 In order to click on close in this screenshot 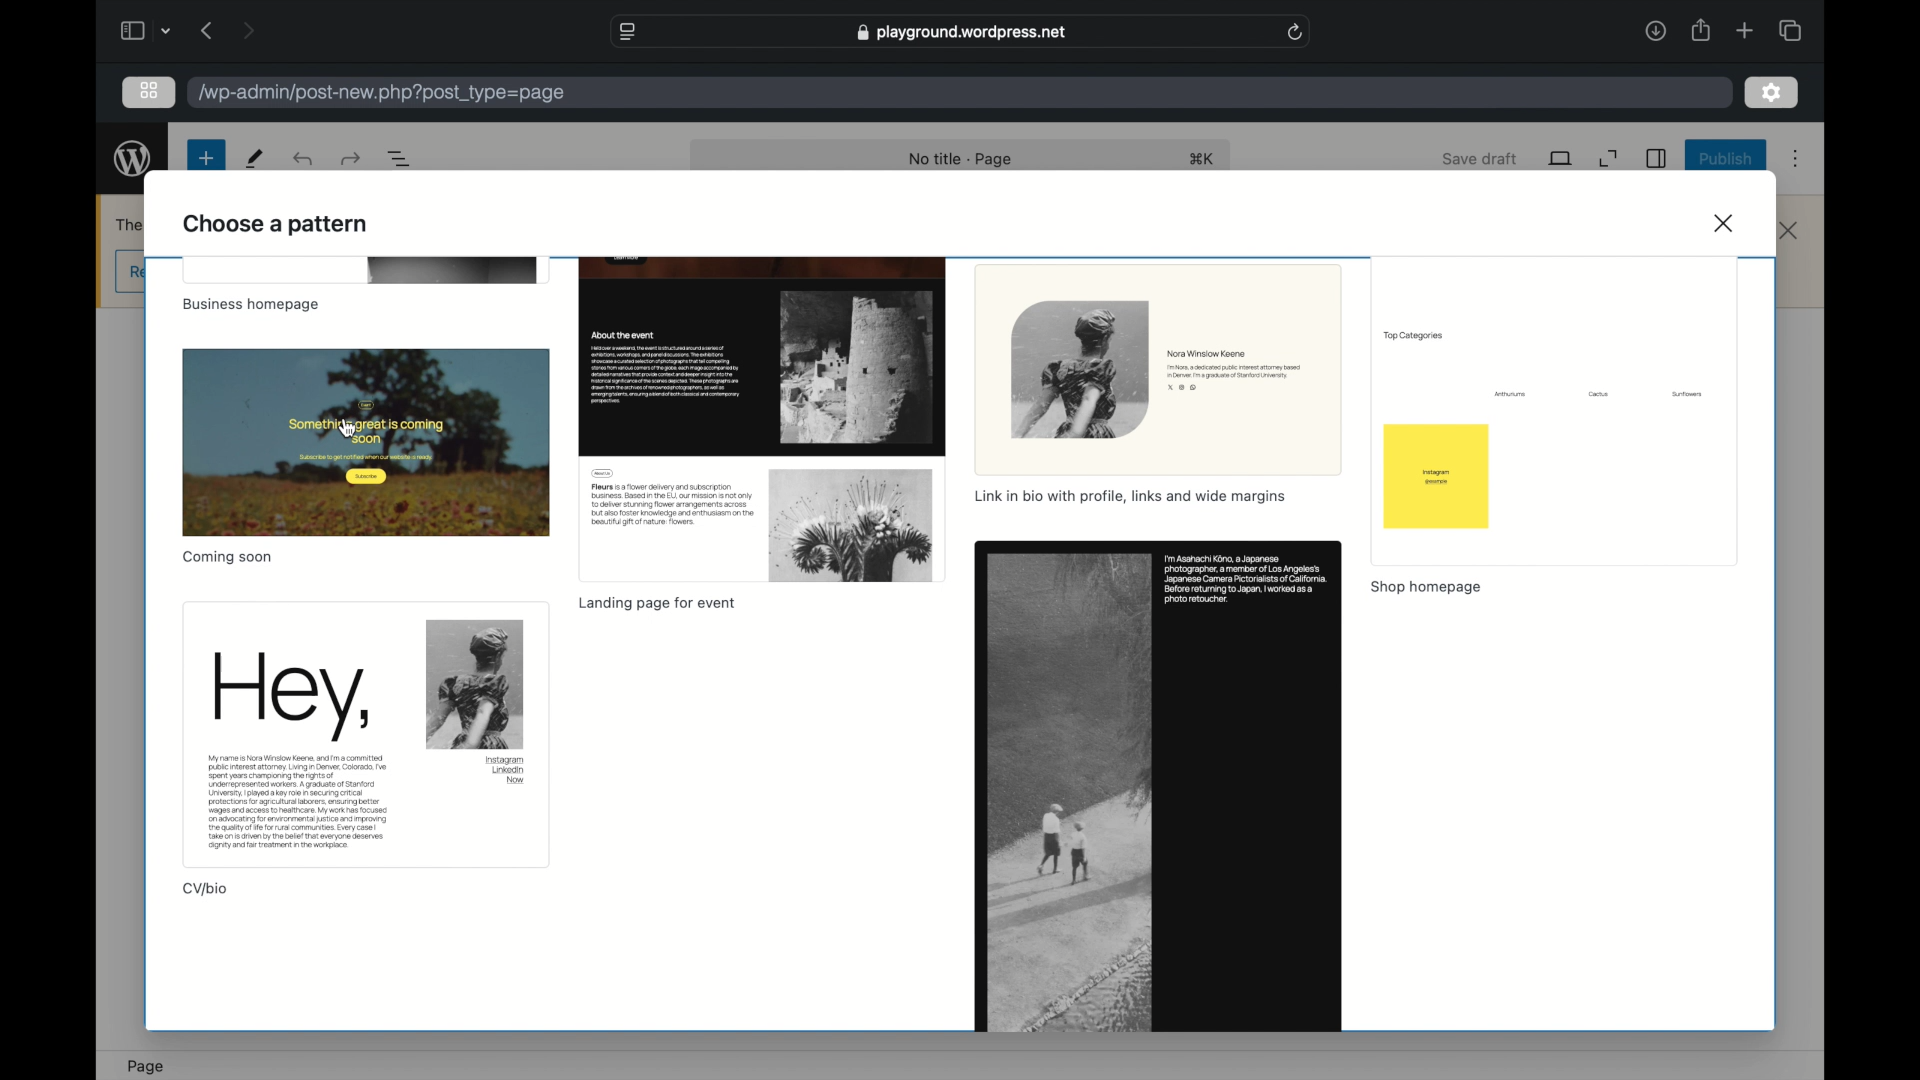, I will do `click(1726, 222)`.